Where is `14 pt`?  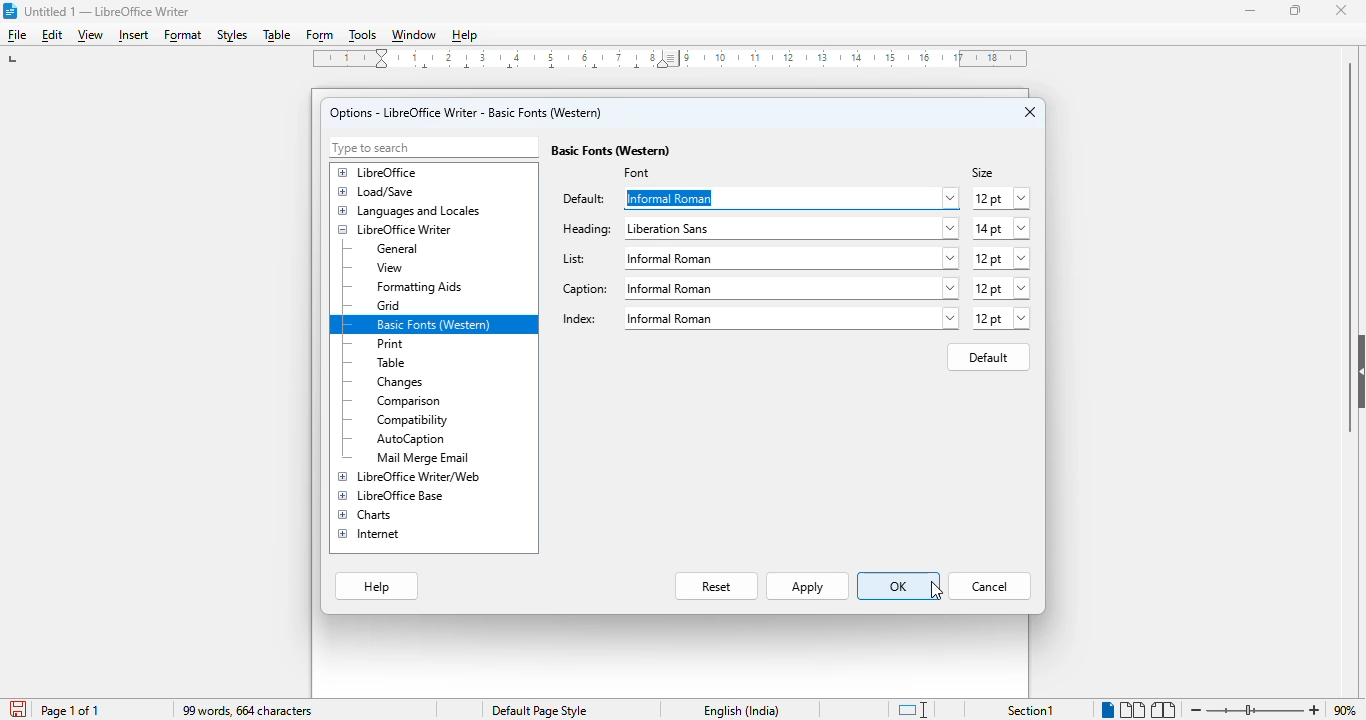
14 pt is located at coordinates (1001, 228).